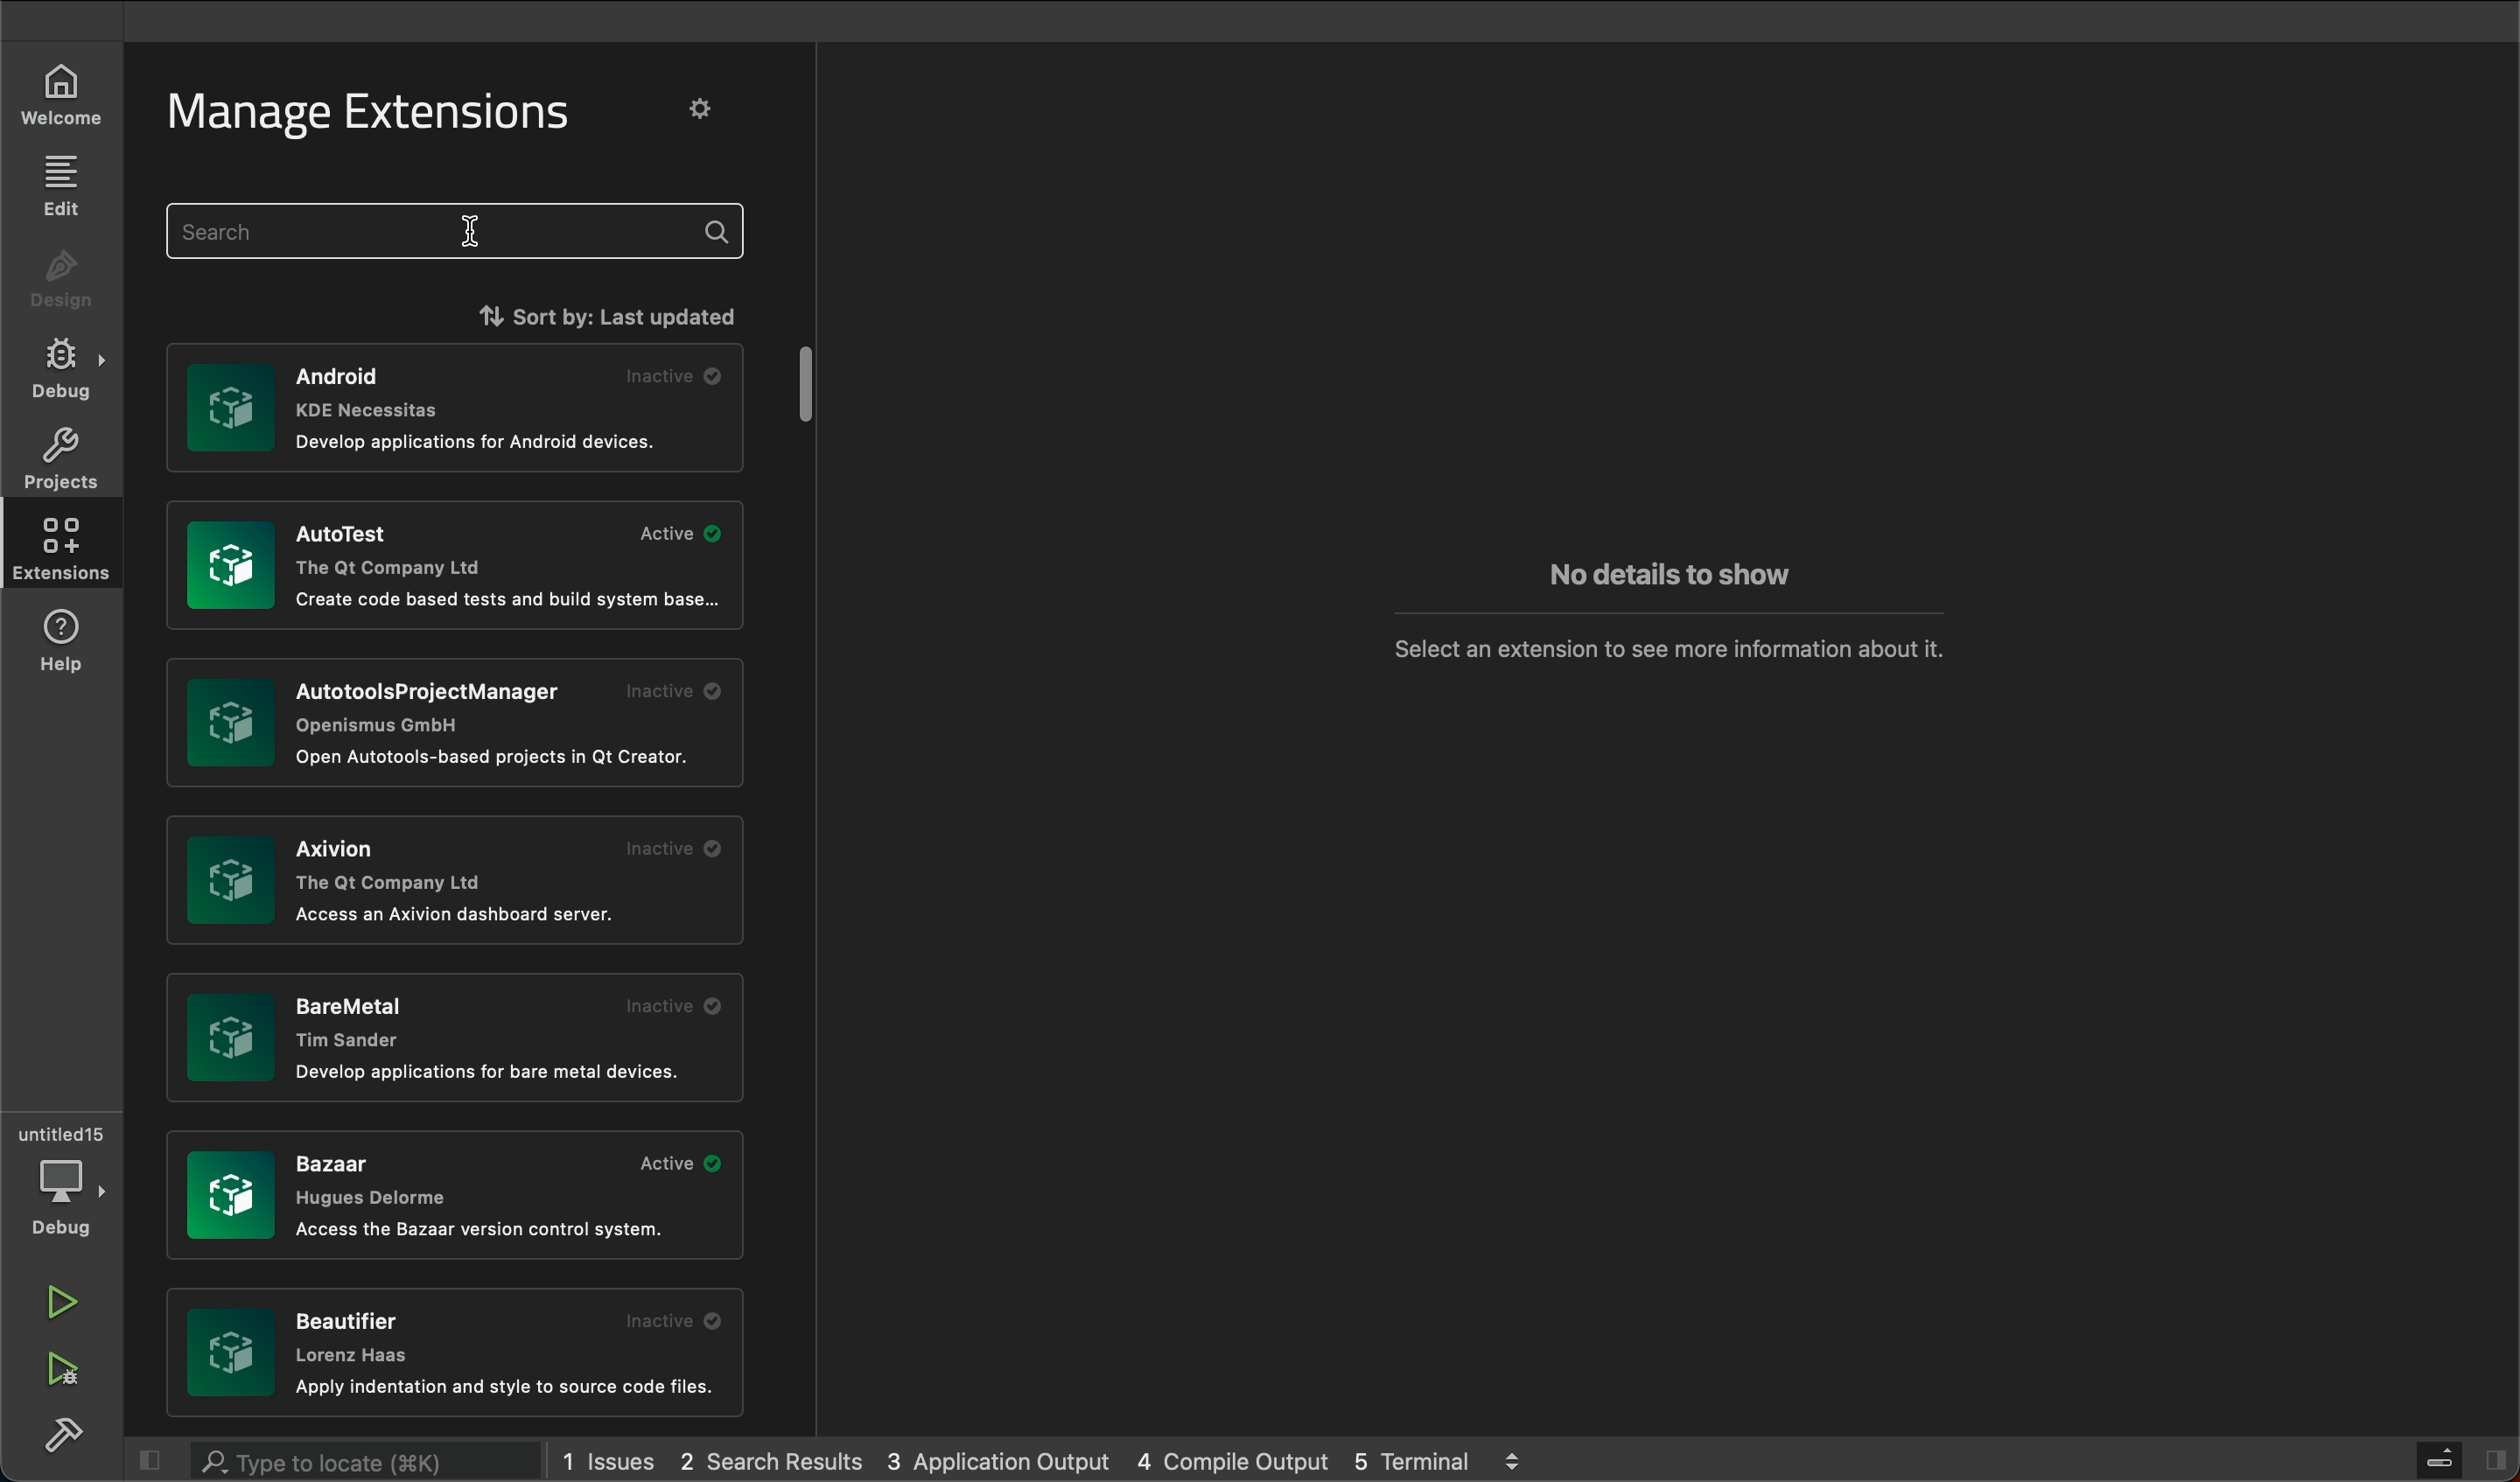 Image resolution: width=2520 pixels, height=1482 pixels. I want to click on help, so click(70, 642).